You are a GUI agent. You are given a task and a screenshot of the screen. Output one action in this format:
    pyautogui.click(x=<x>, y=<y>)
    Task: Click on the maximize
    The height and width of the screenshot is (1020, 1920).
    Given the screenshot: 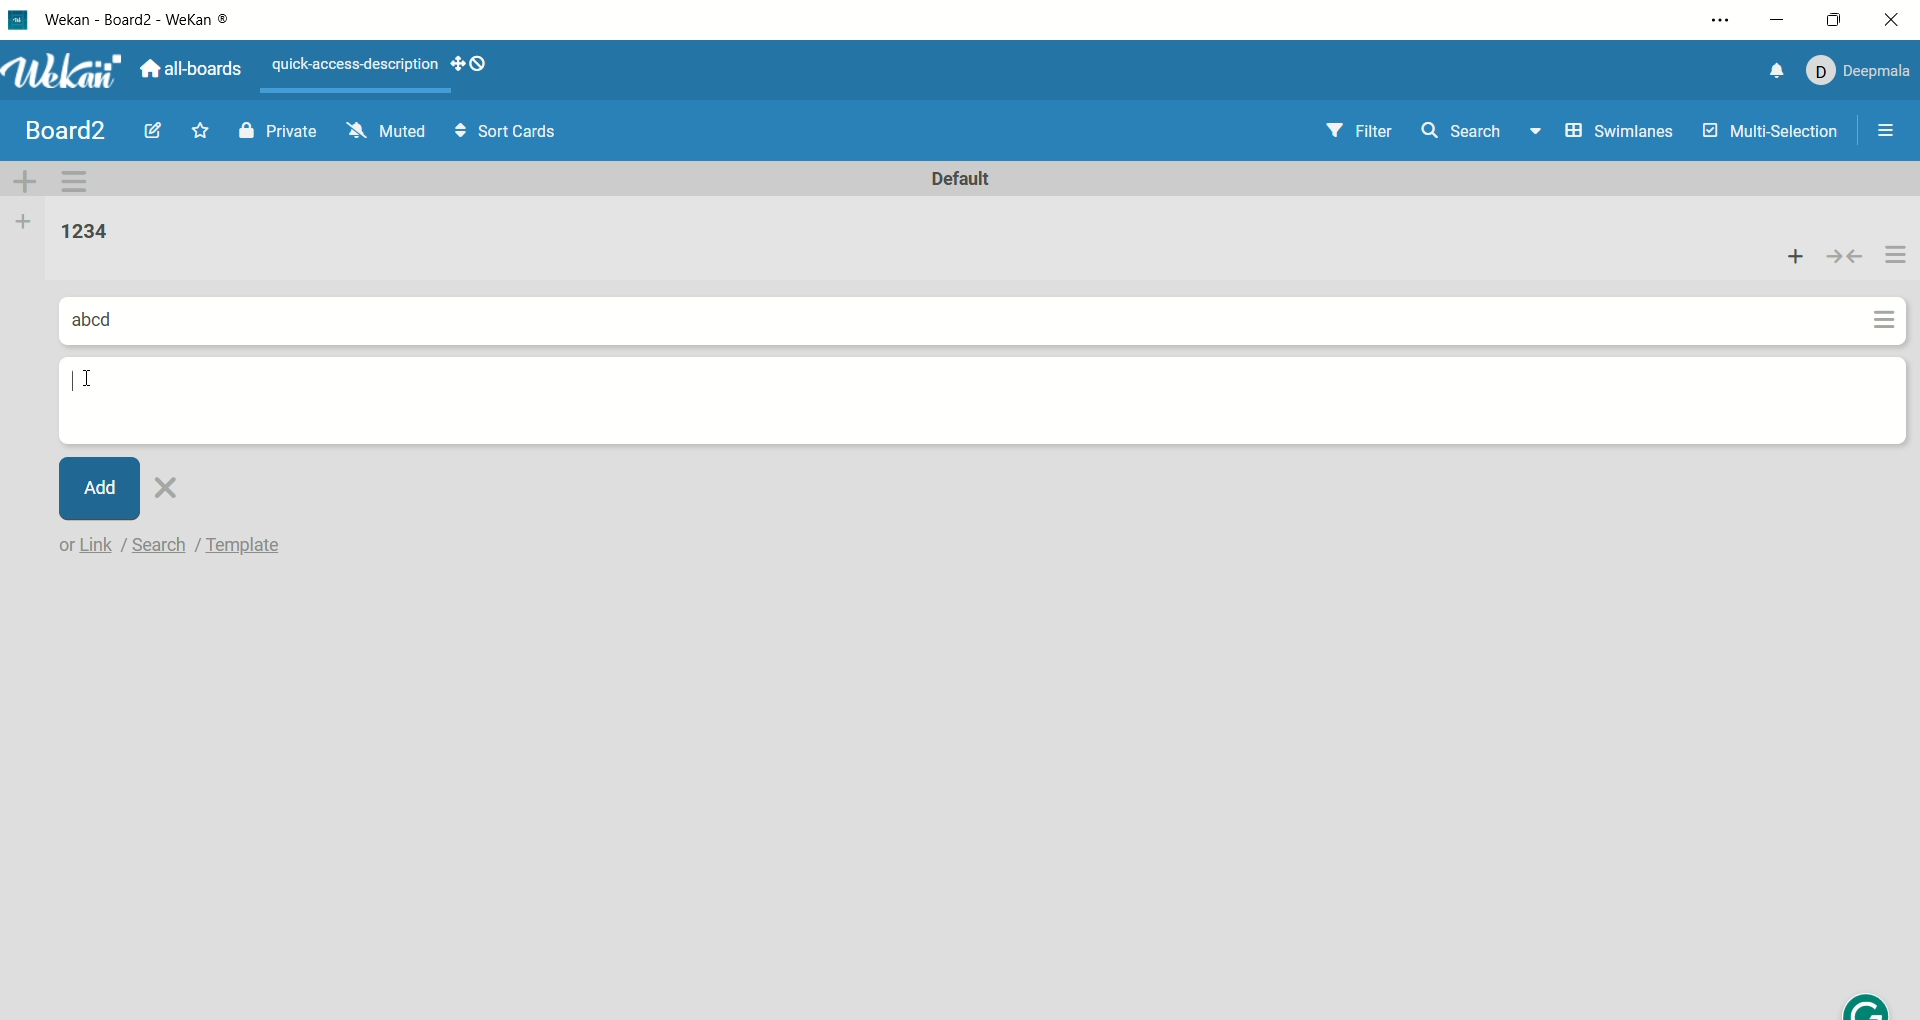 What is the action you would take?
    pyautogui.click(x=1838, y=15)
    